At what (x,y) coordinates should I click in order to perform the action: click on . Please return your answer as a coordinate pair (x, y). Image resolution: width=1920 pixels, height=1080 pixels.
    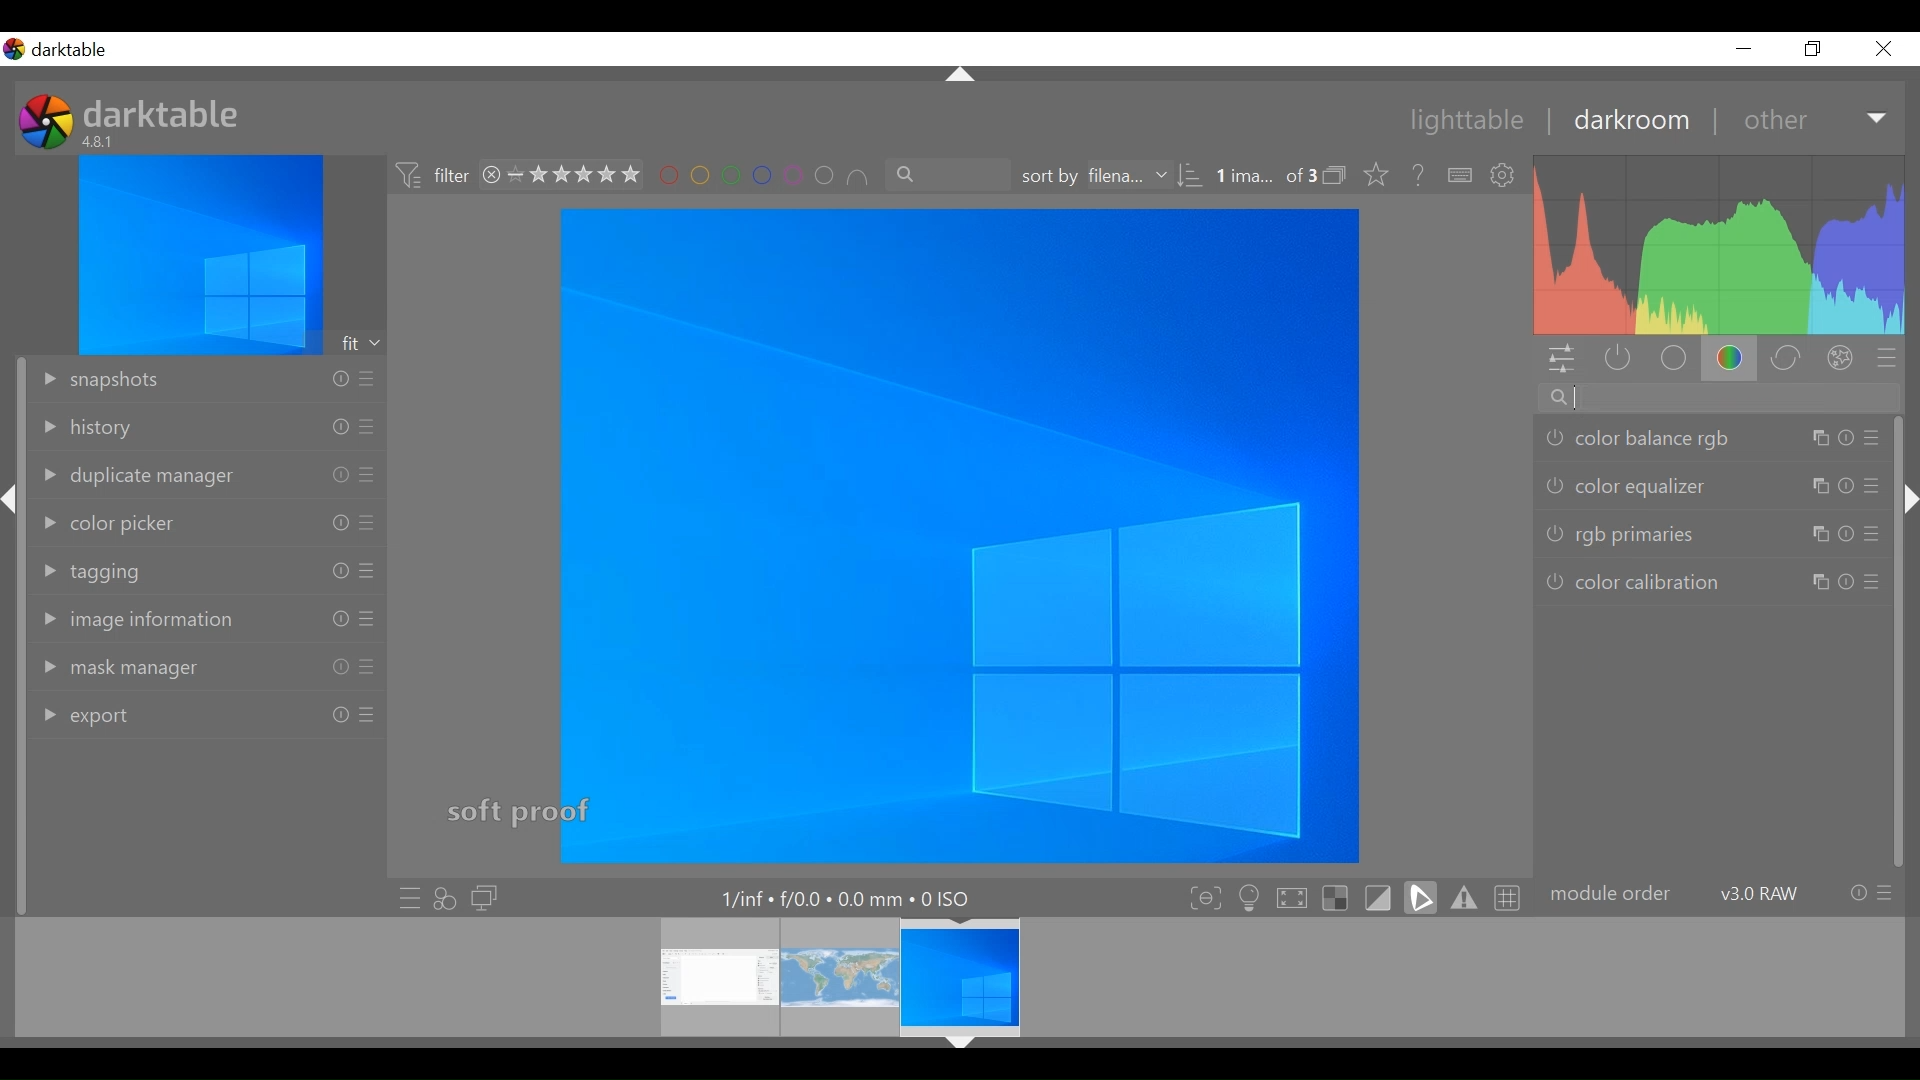
    Looking at the image, I should click on (1818, 438).